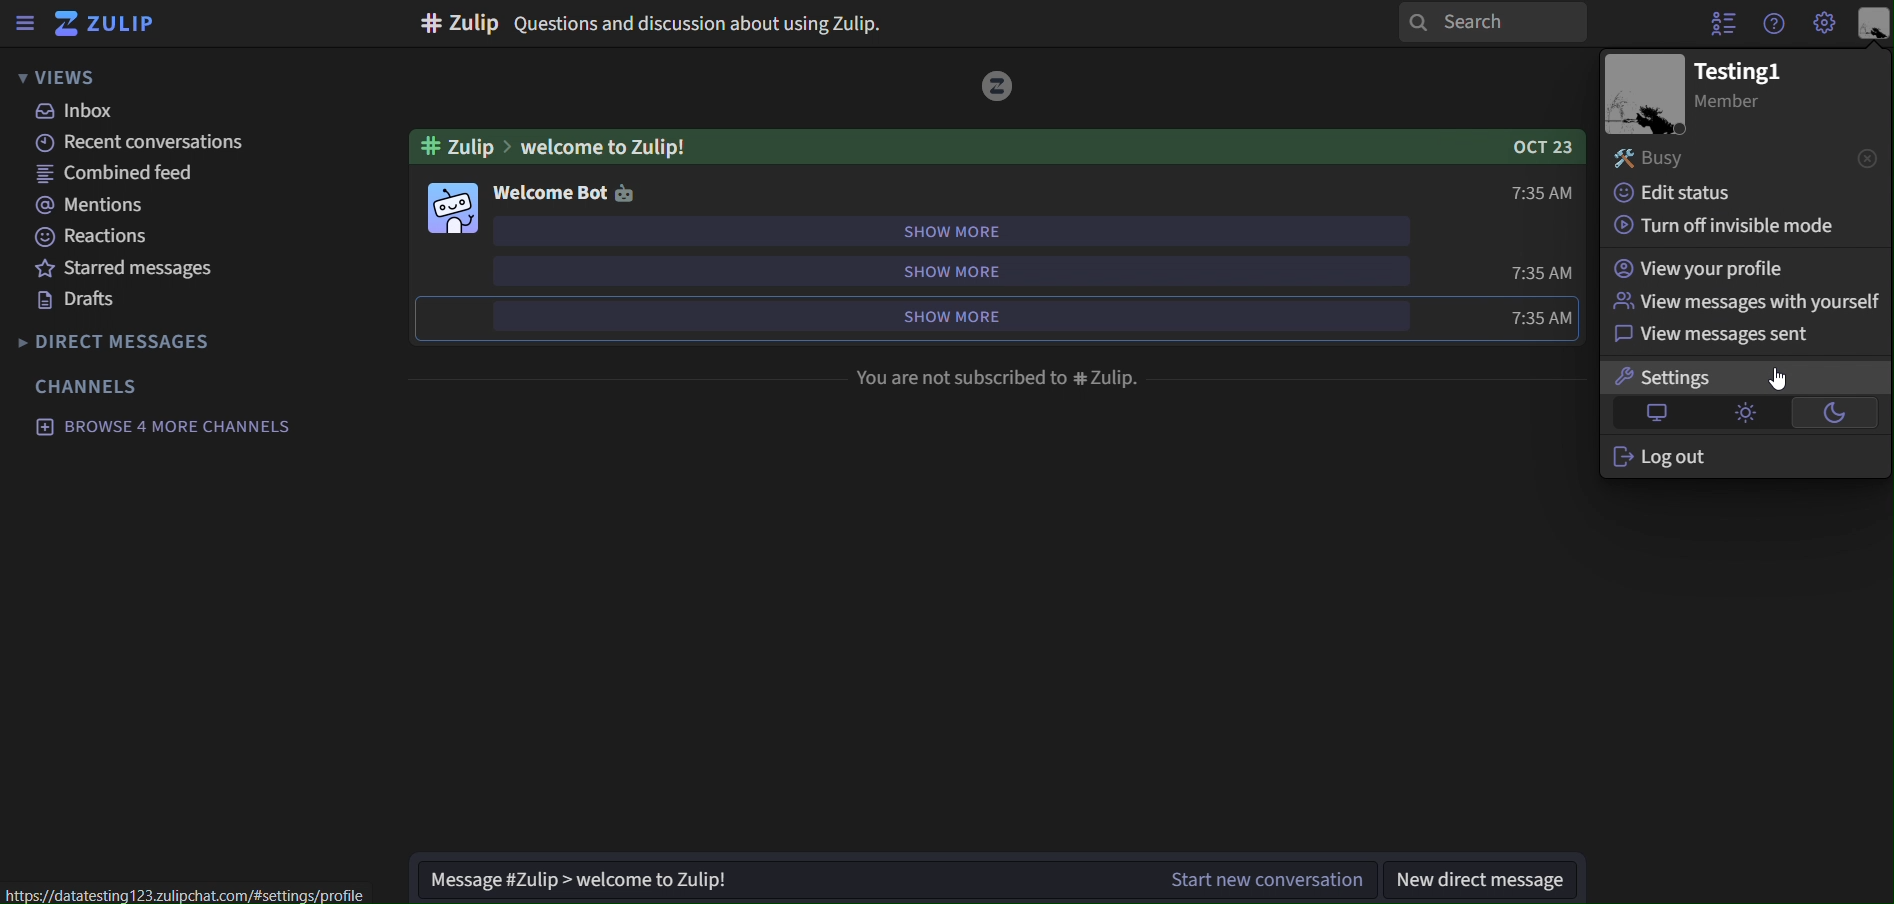 The image size is (1894, 904). What do you see at coordinates (977, 271) in the screenshot?
I see `show more` at bounding box center [977, 271].